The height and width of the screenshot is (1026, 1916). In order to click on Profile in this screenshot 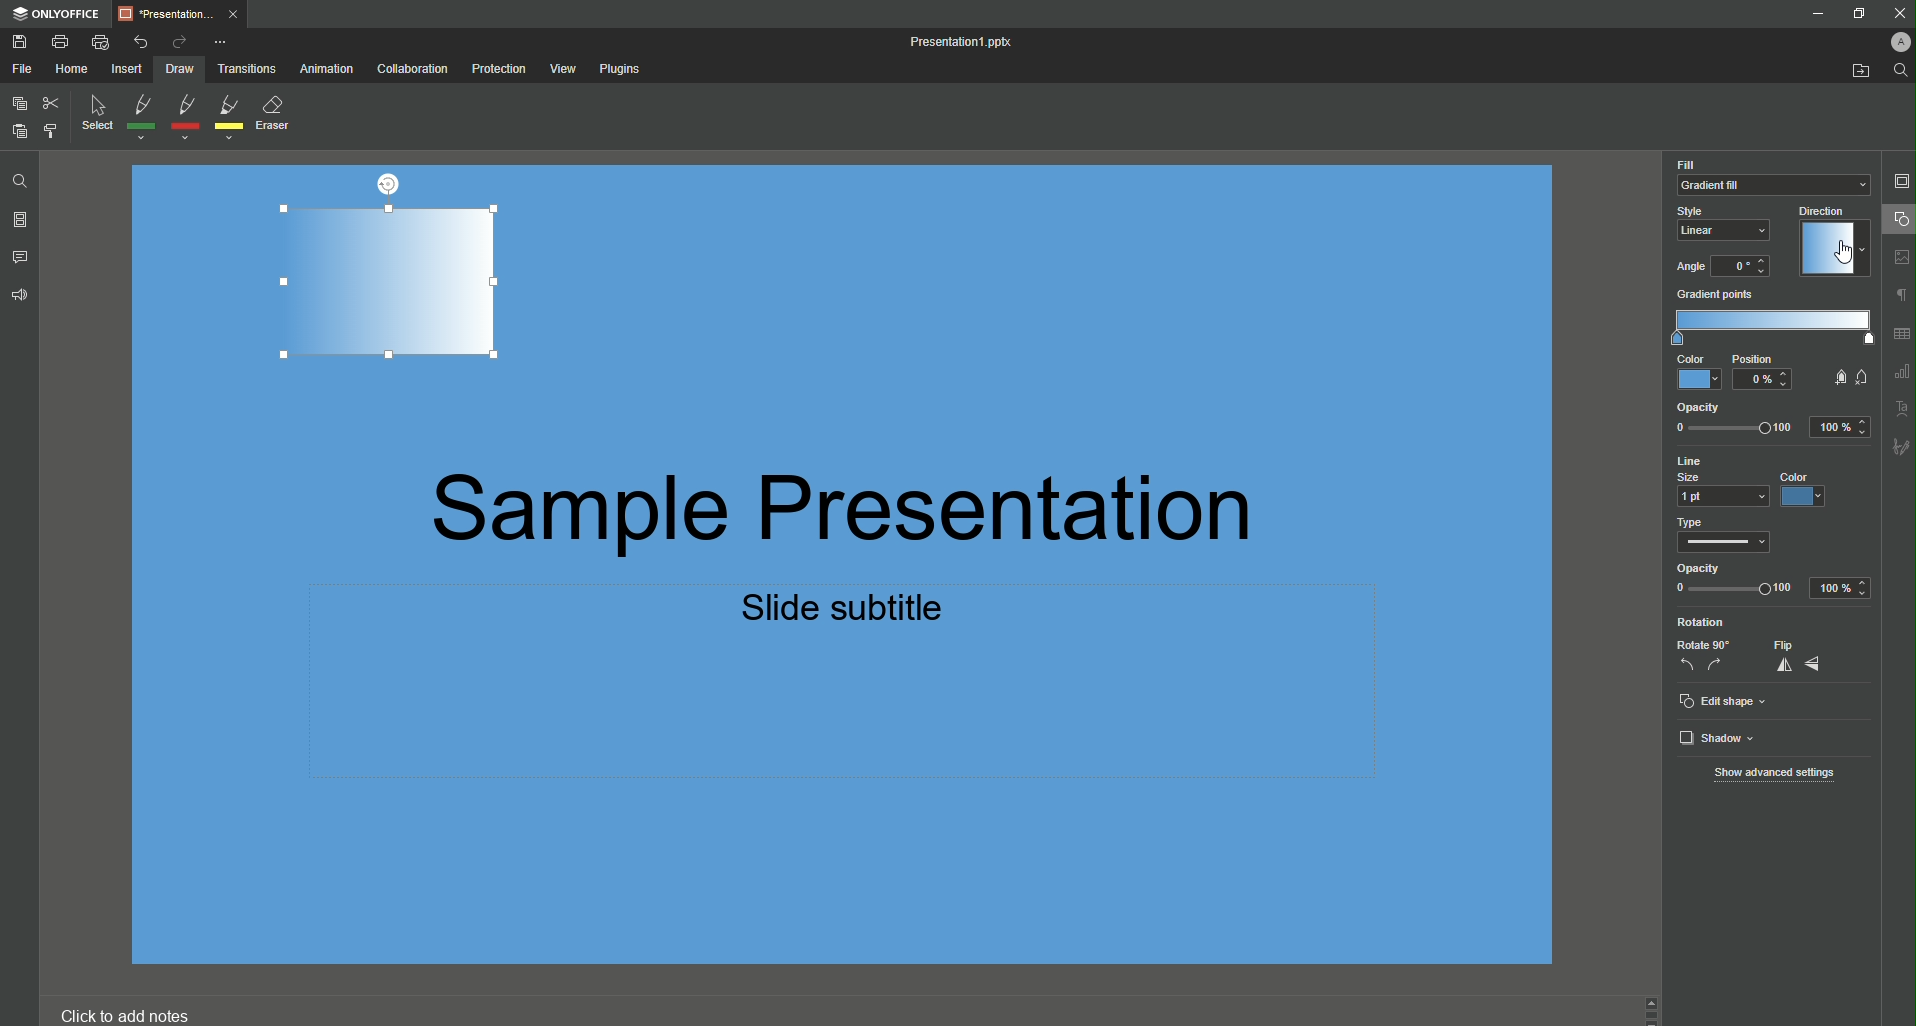, I will do `click(1899, 42)`.